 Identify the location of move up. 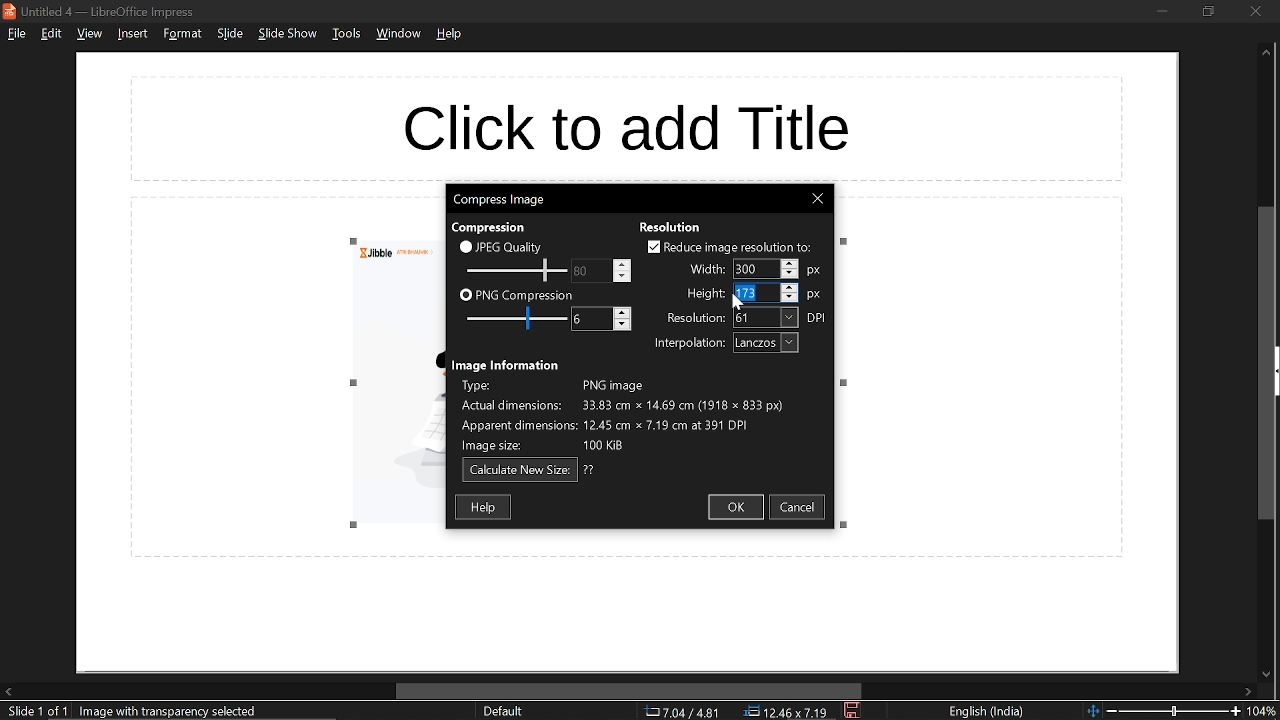
(1266, 56).